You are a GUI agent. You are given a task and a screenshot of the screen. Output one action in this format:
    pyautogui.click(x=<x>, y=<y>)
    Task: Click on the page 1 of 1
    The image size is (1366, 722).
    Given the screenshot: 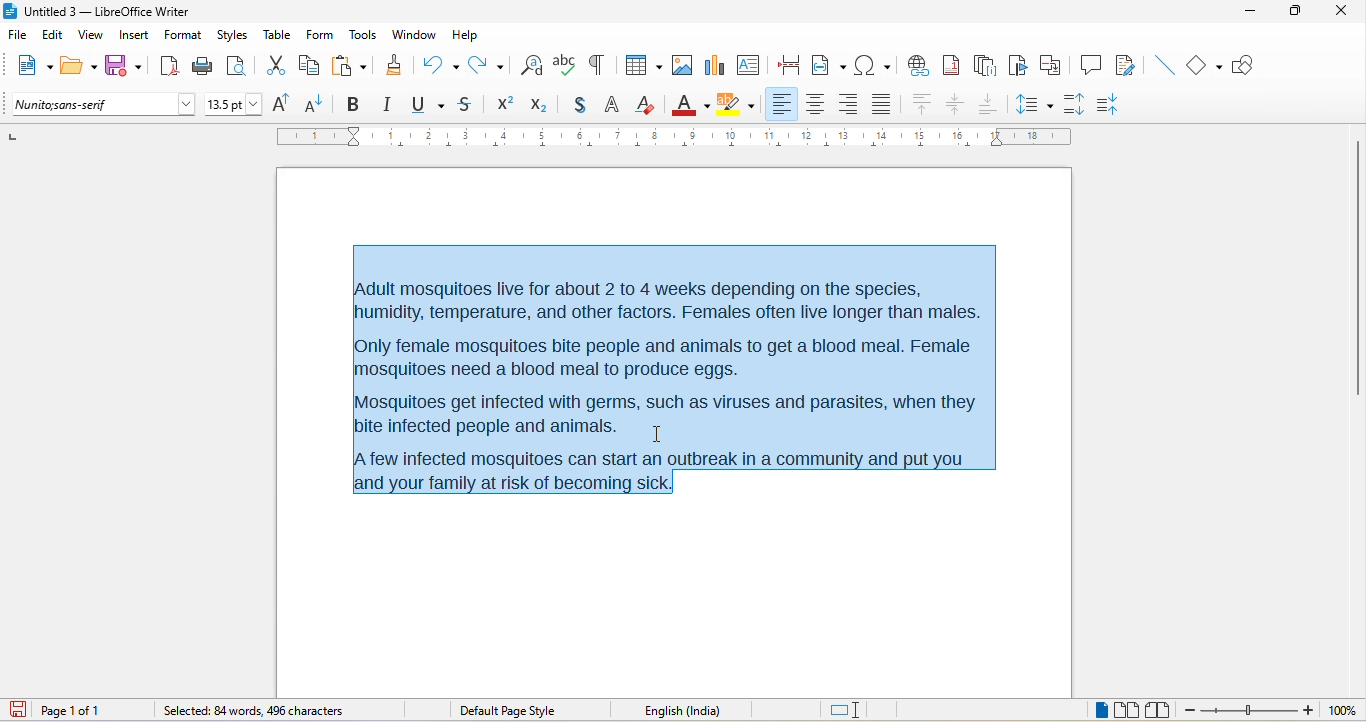 What is the action you would take?
    pyautogui.click(x=87, y=710)
    